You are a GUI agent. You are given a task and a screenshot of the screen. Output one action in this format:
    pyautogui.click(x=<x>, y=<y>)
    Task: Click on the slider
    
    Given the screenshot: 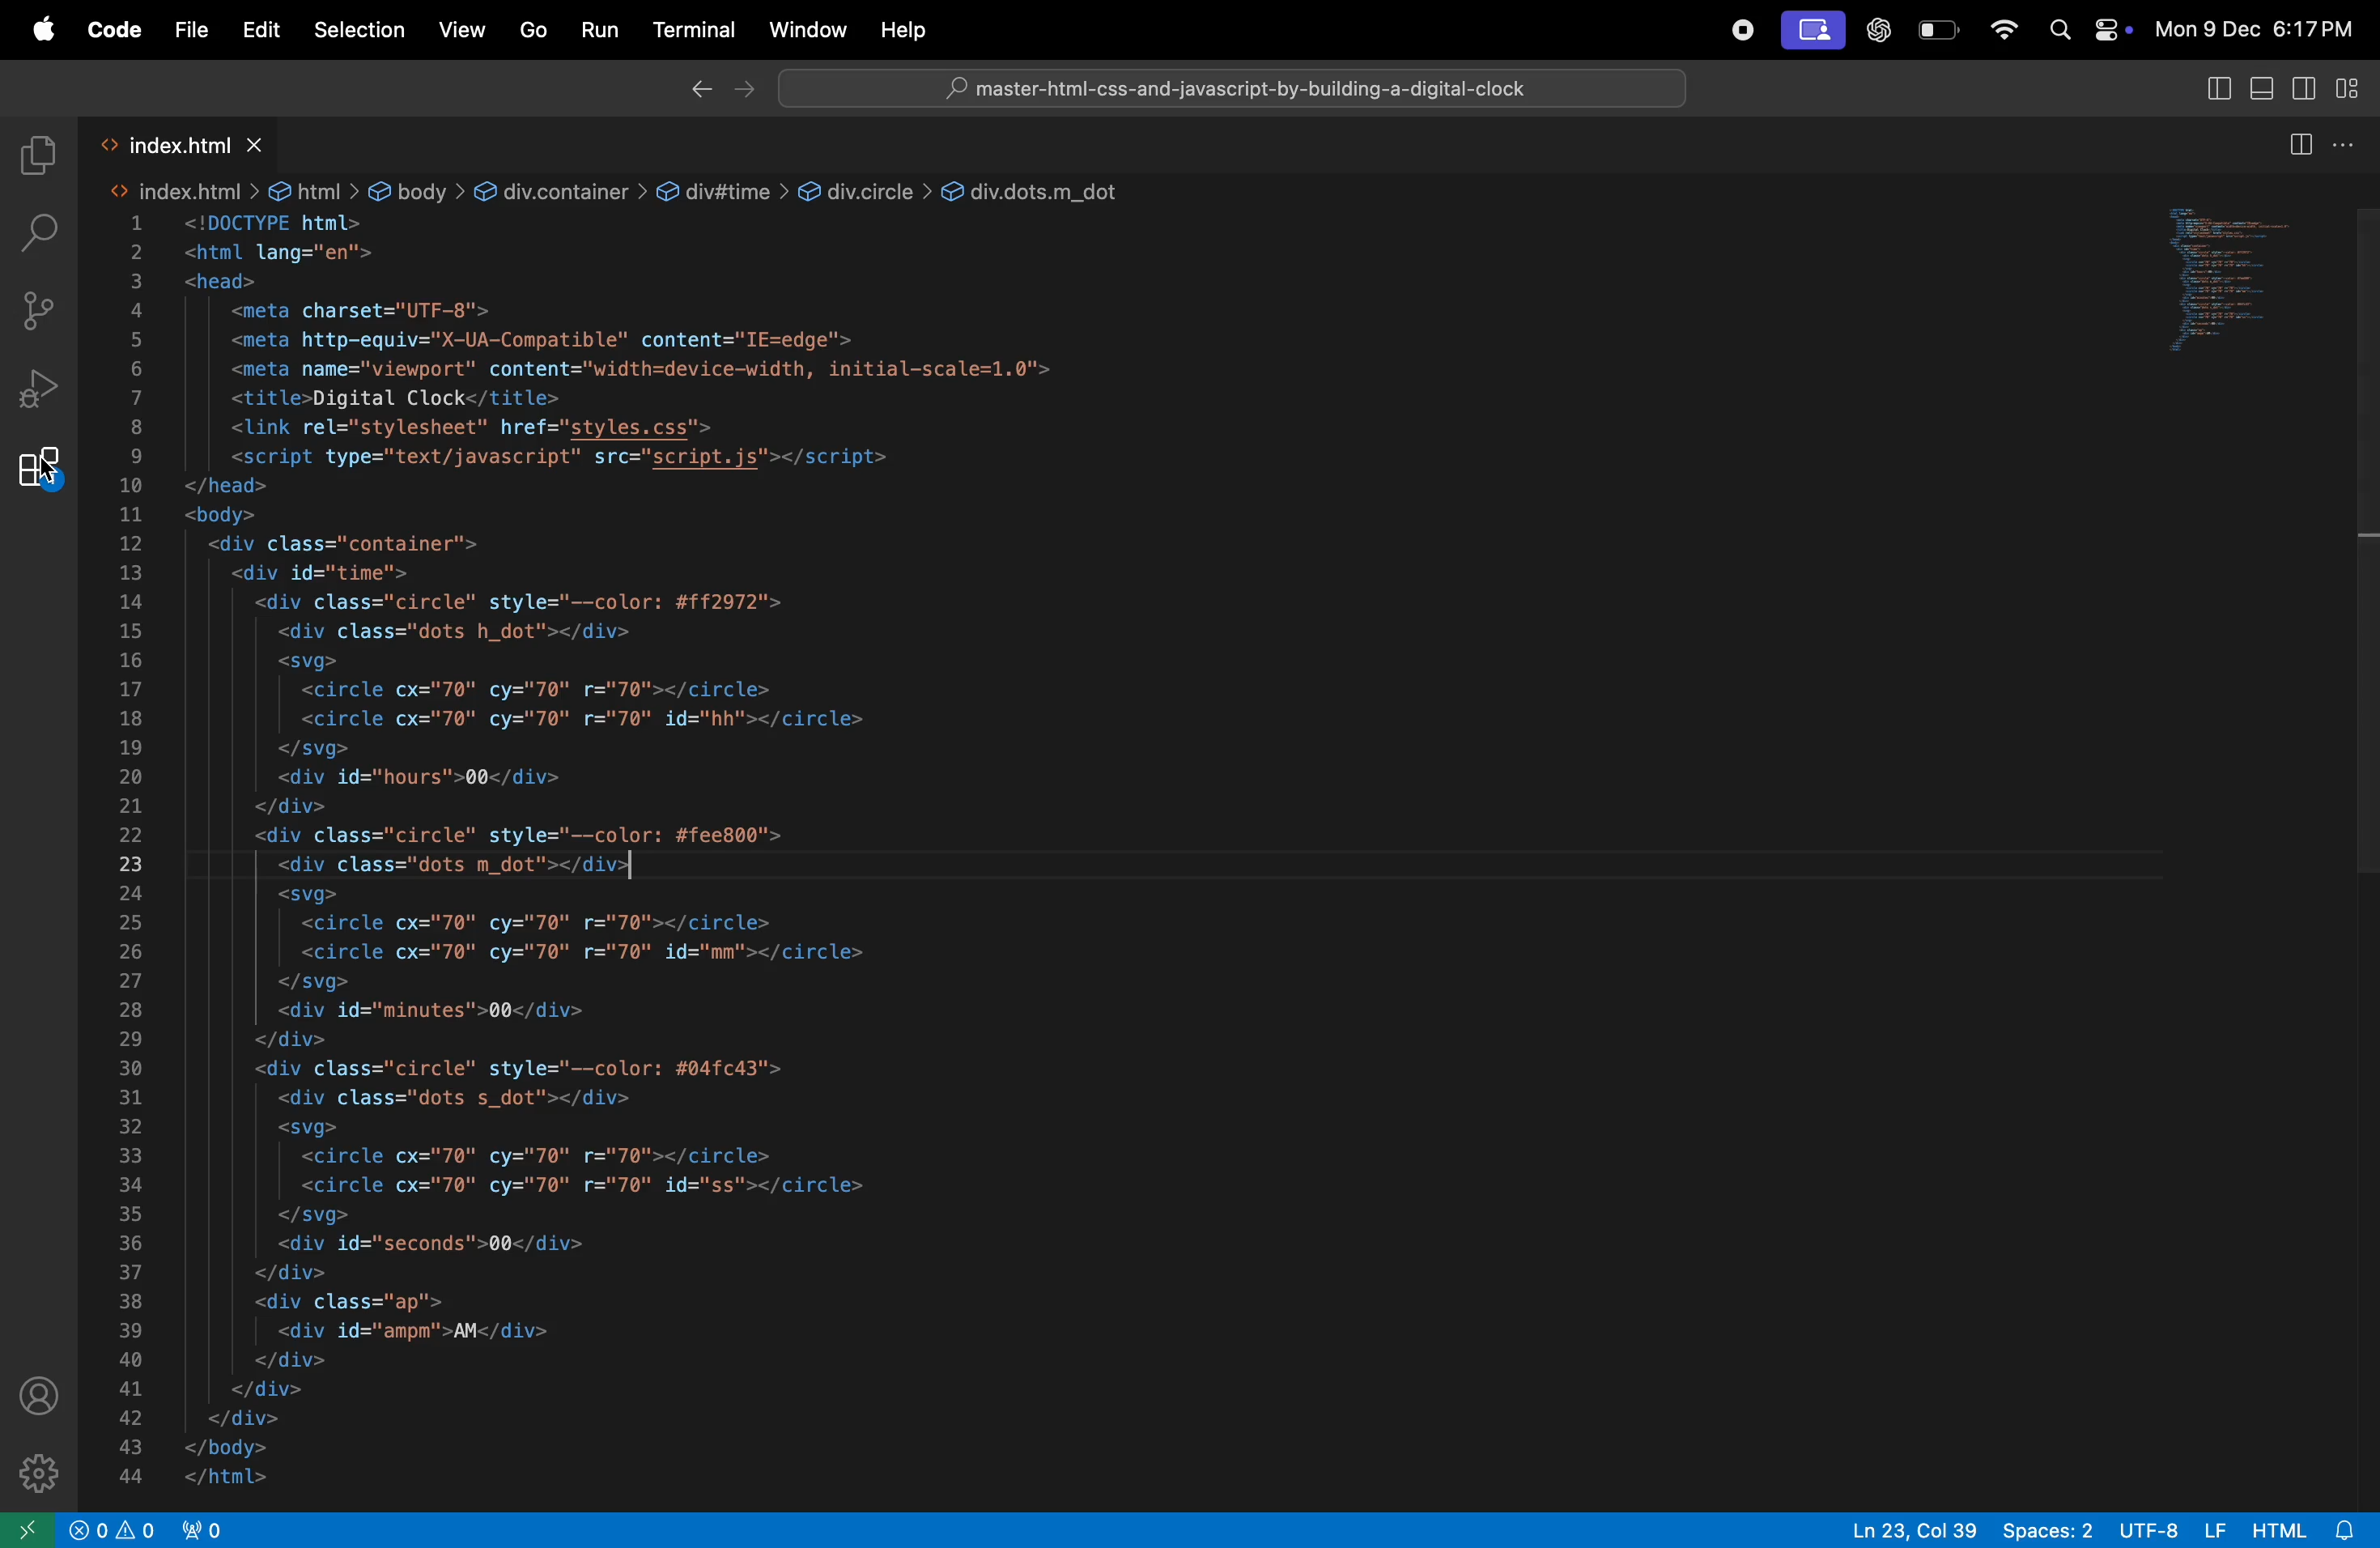 What is the action you would take?
    pyautogui.click(x=2365, y=558)
    